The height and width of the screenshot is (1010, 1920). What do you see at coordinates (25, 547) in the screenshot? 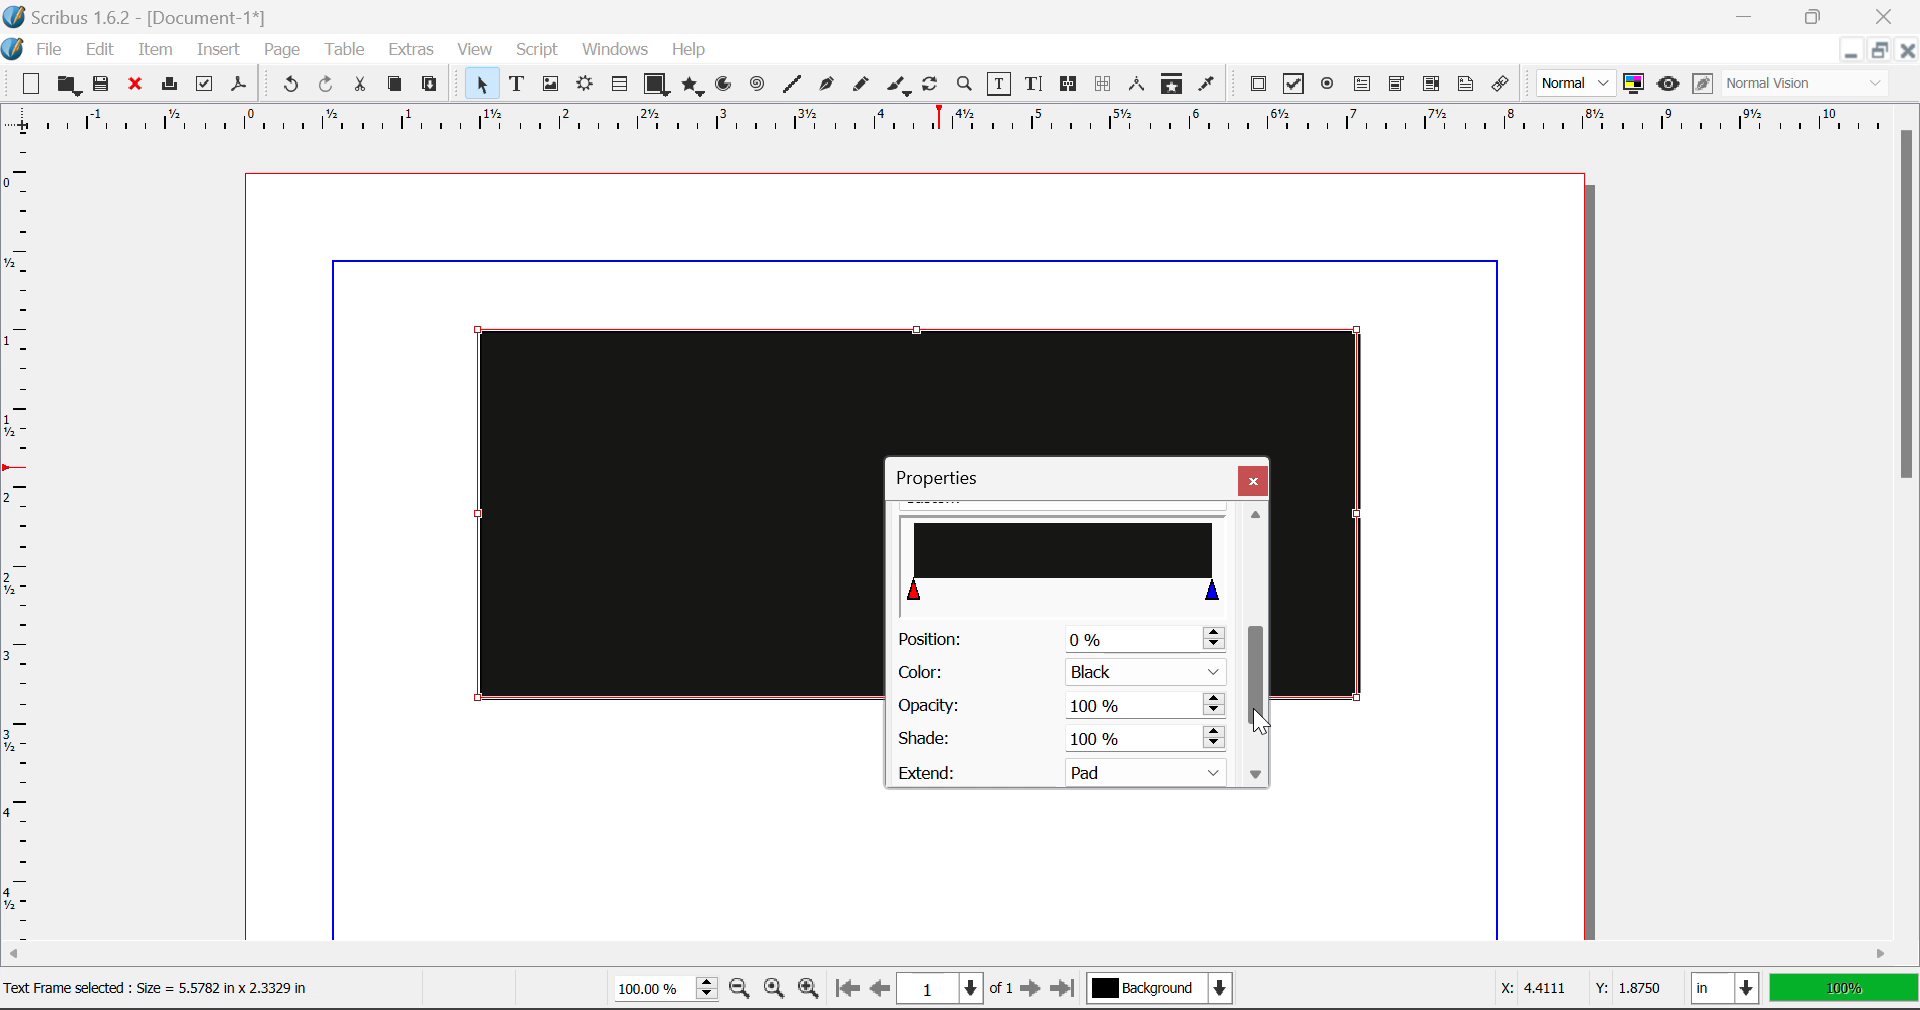
I see `Horizontal Page Margins` at bounding box center [25, 547].